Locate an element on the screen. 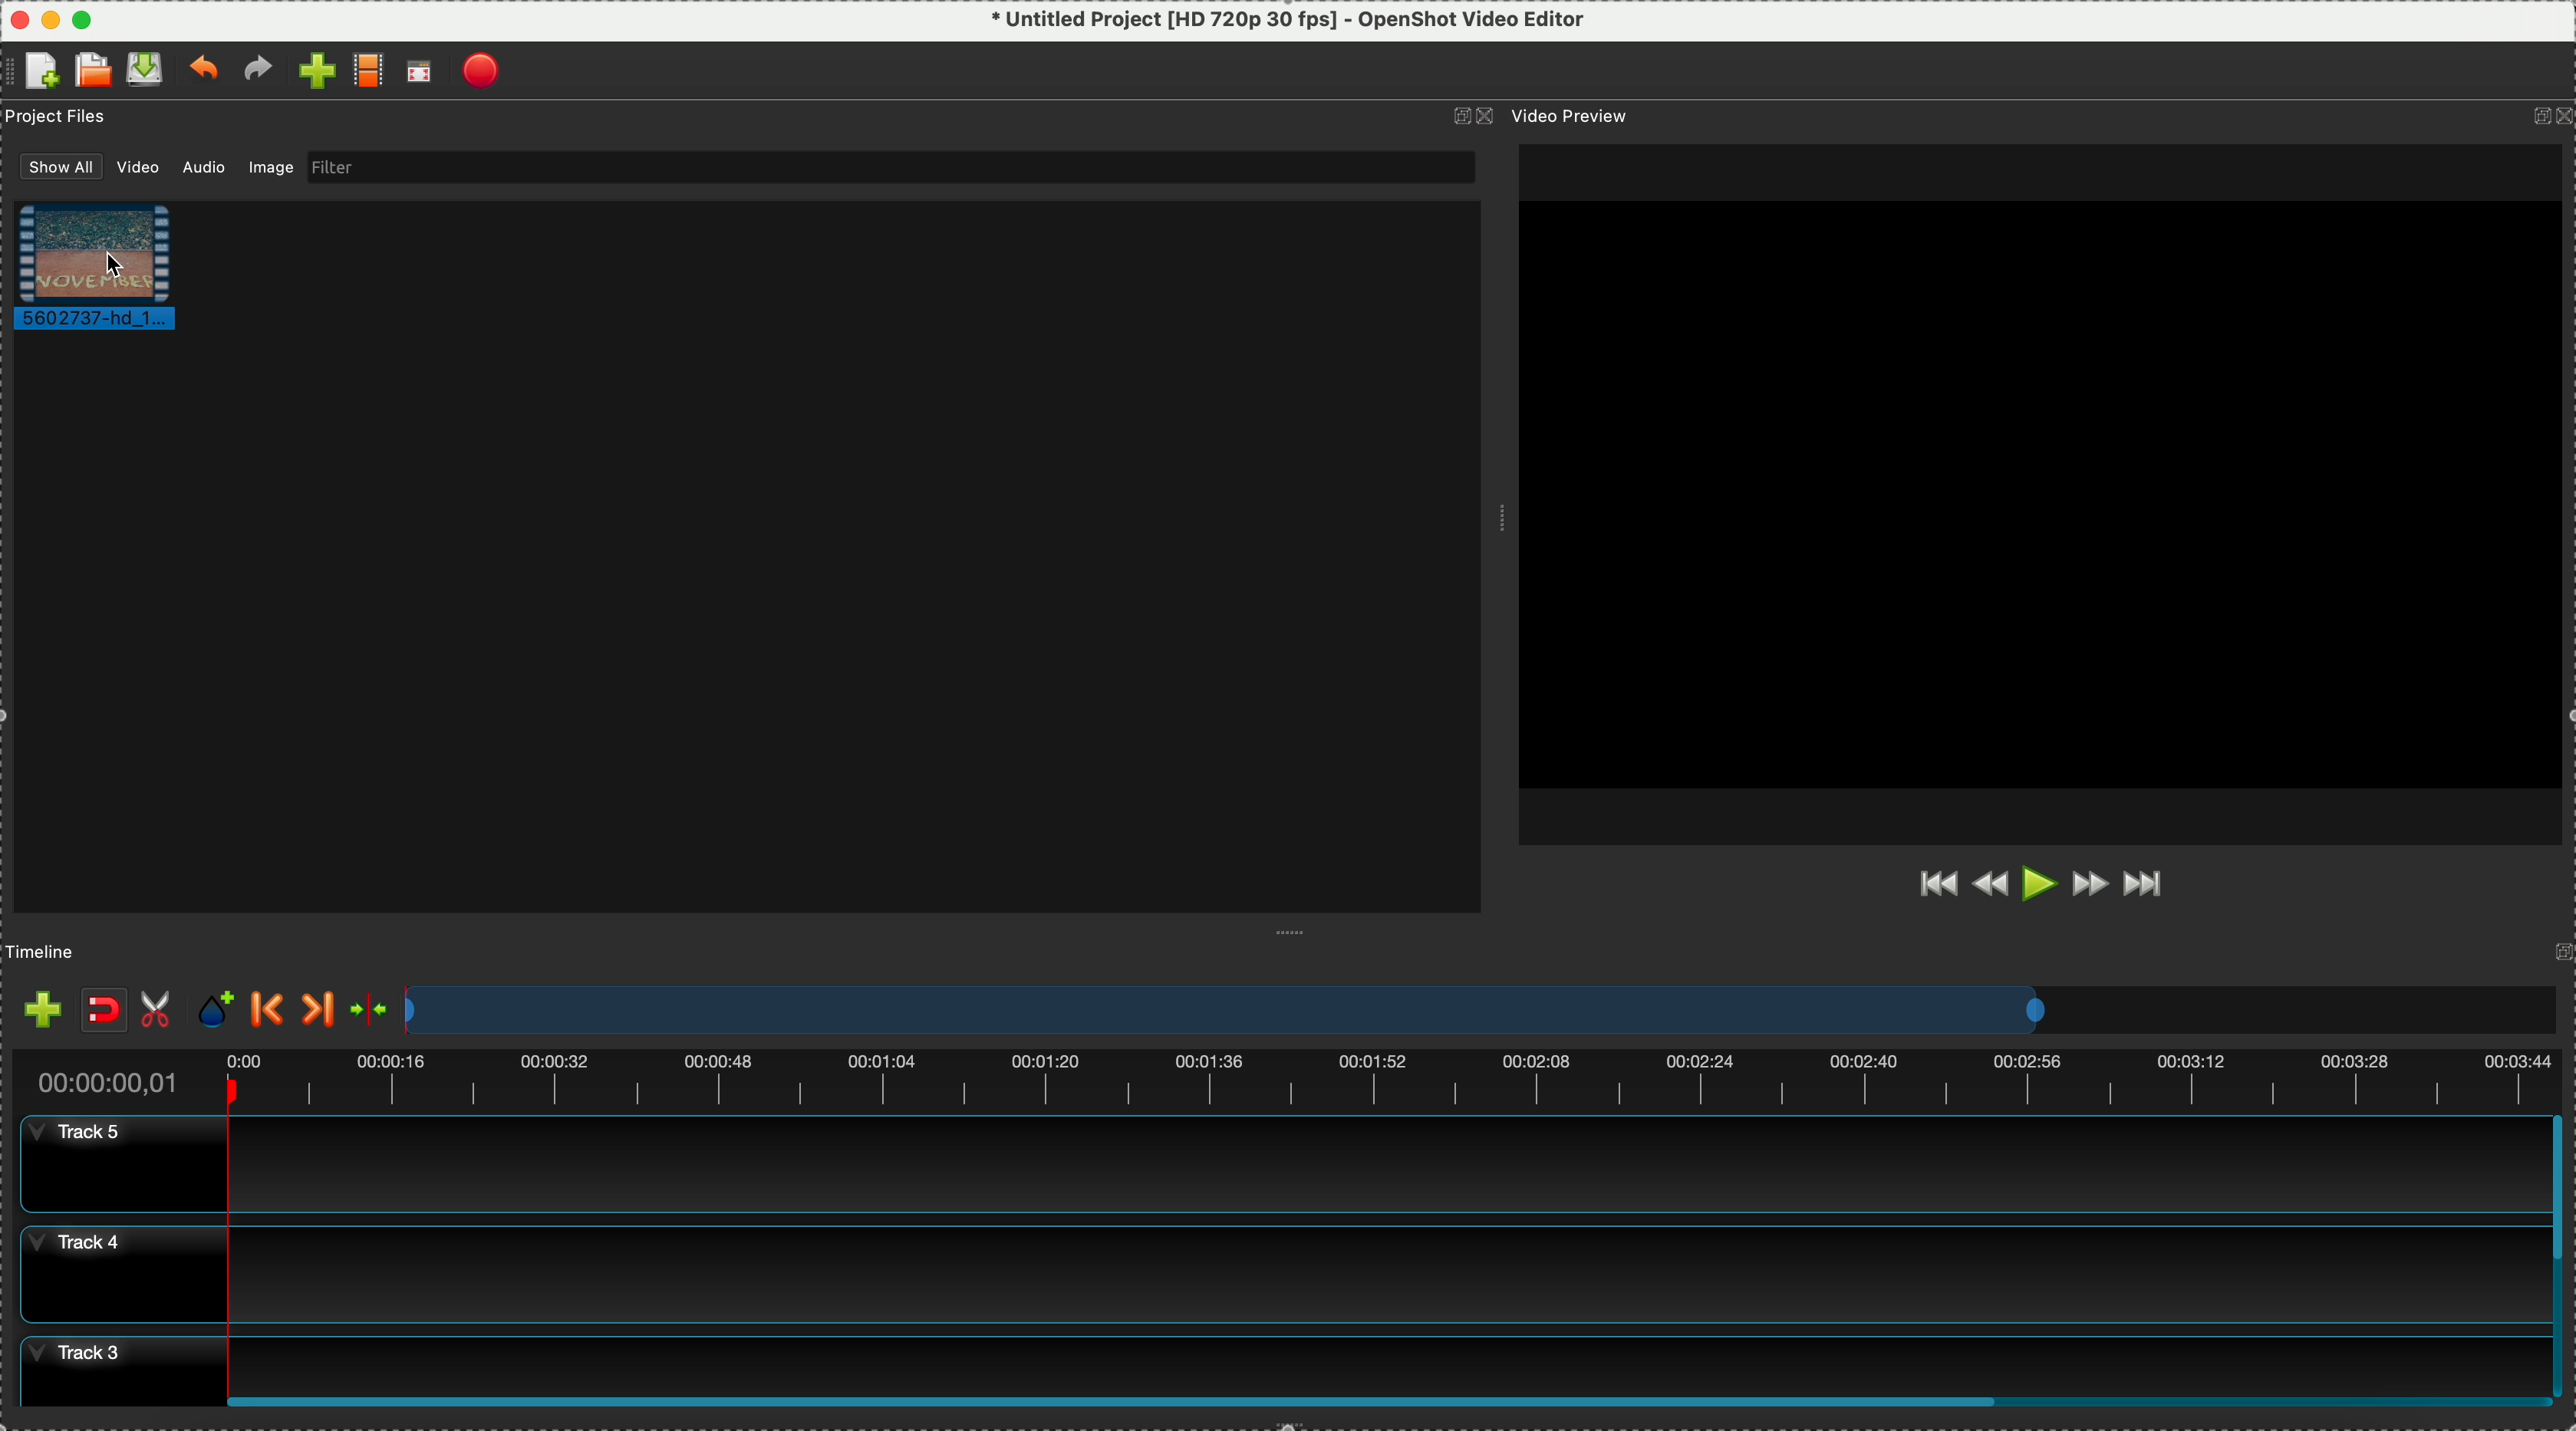 The height and width of the screenshot is (1431, 2576). icons is located at coordinates (2550, 118).